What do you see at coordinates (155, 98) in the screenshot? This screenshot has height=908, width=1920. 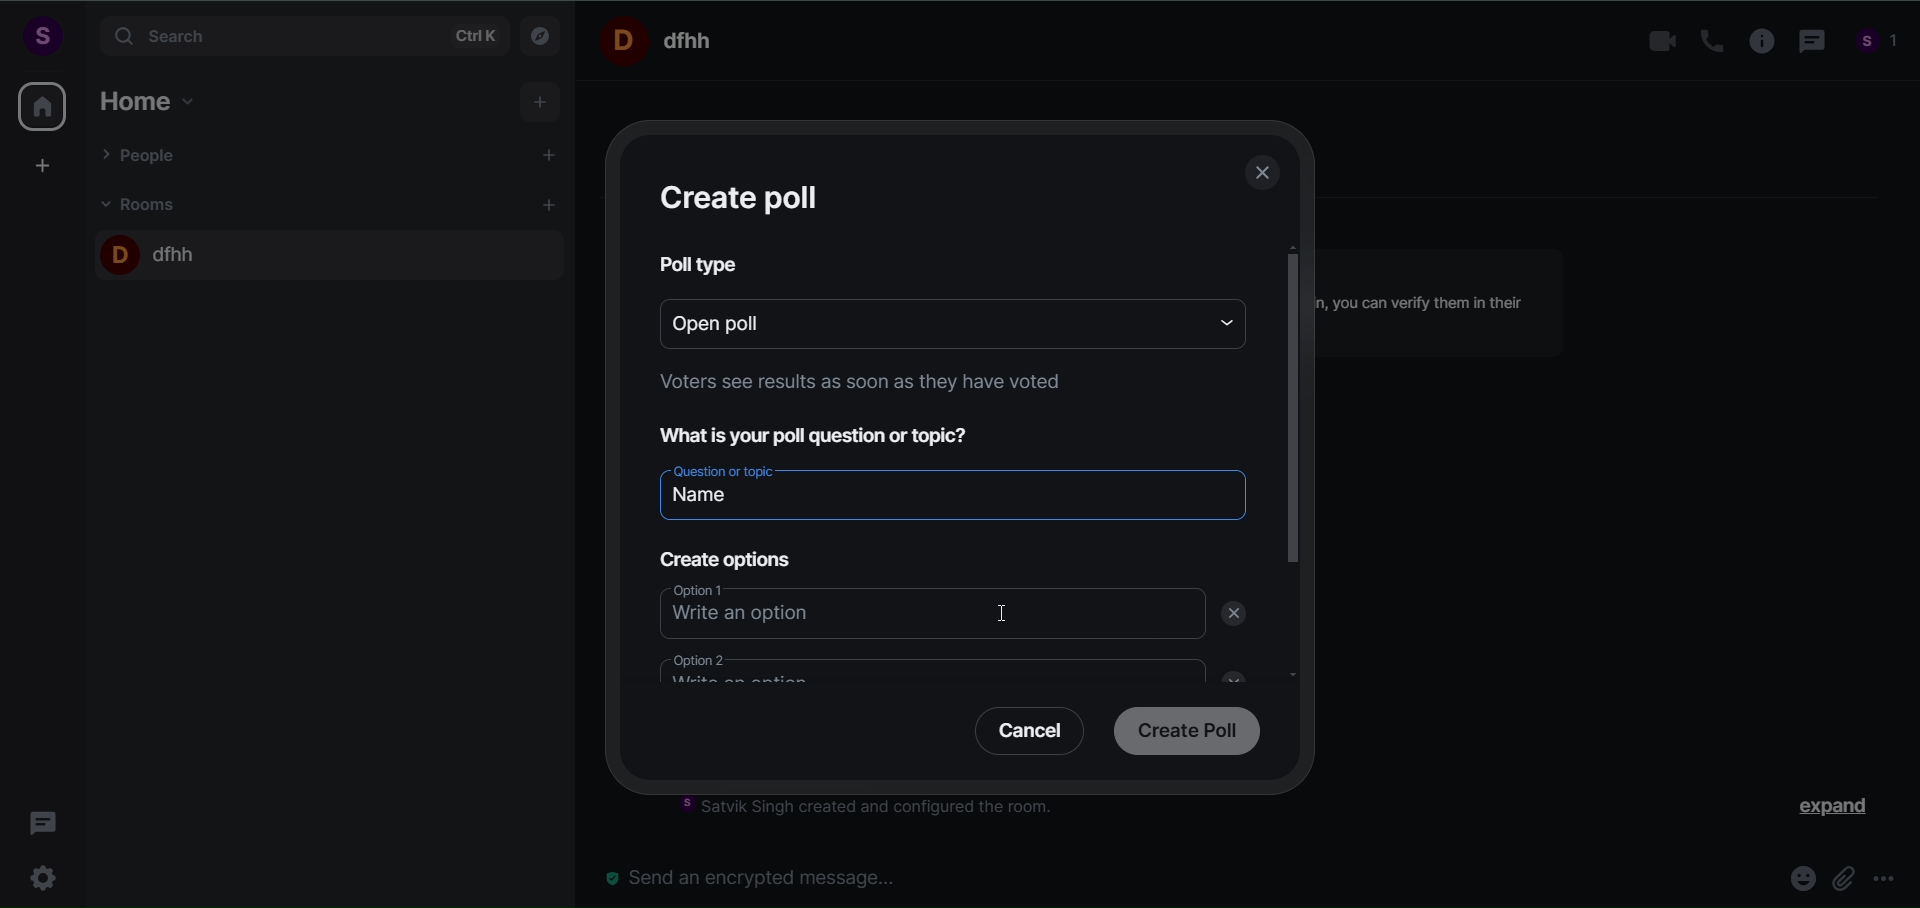 I see `home option` at bounding box center [155, 98].